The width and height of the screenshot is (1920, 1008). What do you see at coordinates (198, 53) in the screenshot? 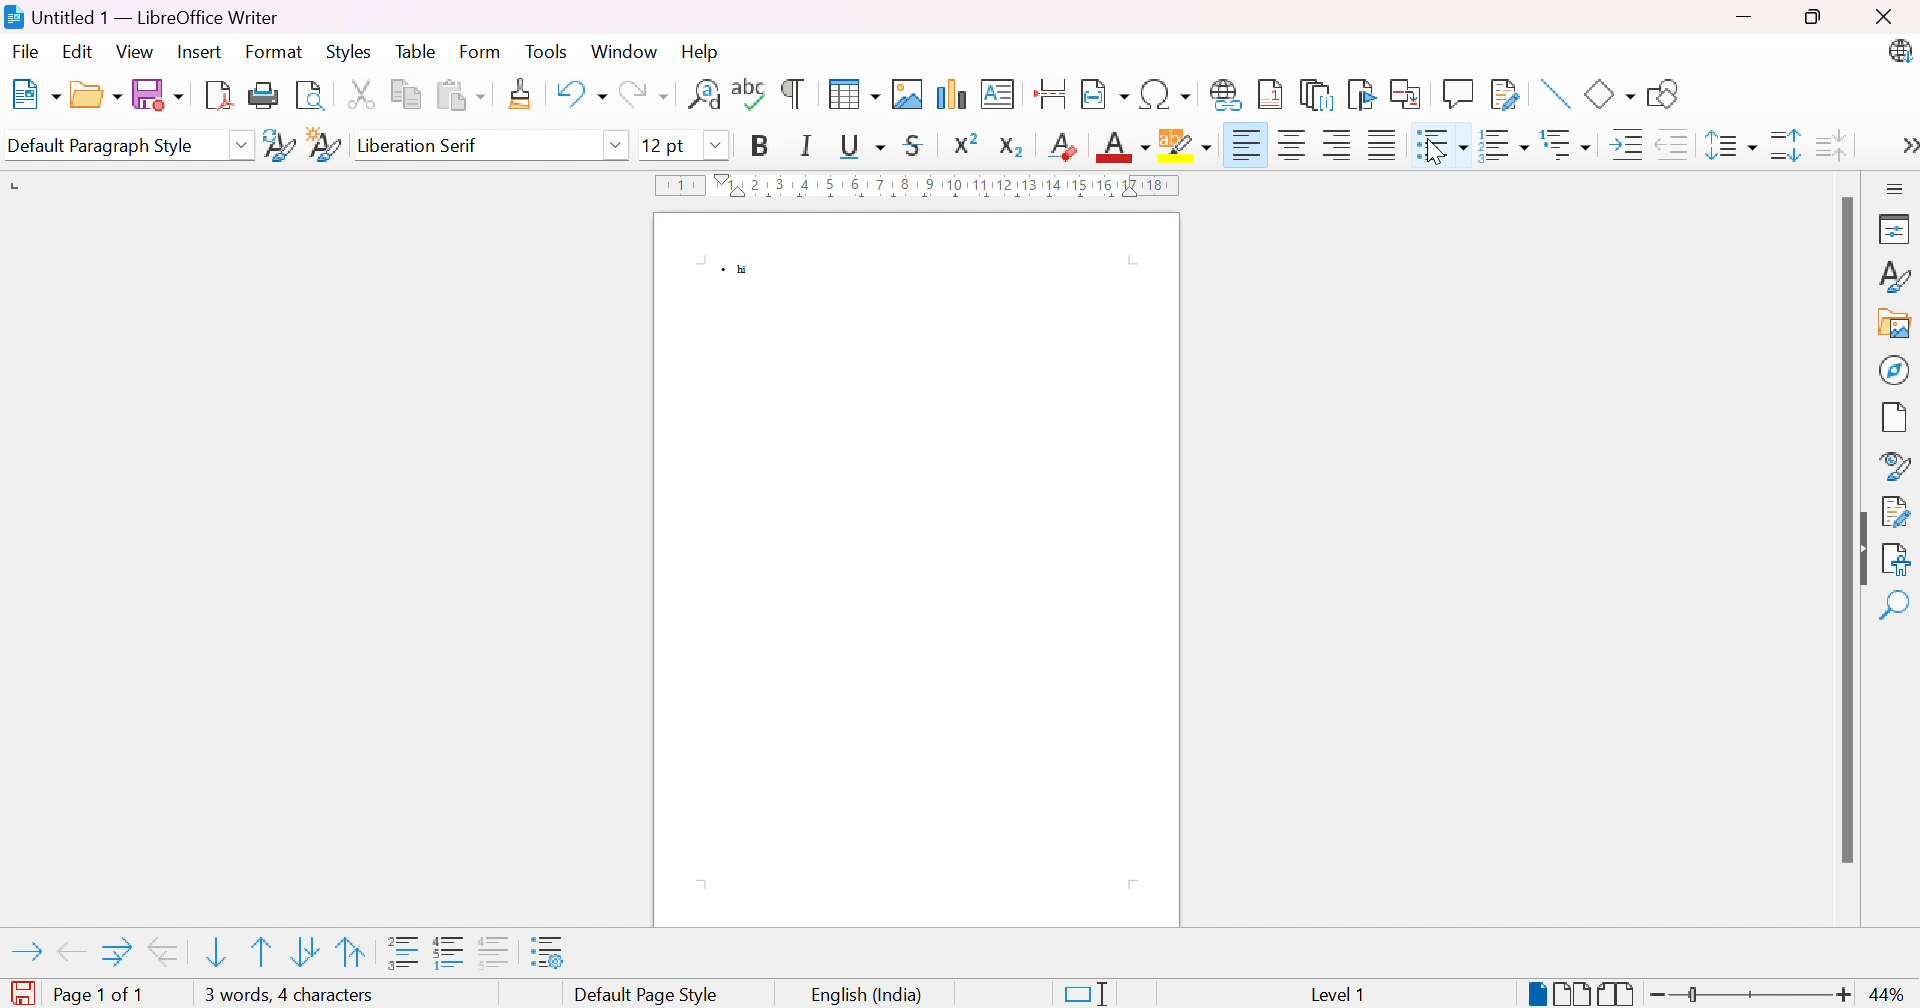
I see `Insert` at bounding box center [198, 53].